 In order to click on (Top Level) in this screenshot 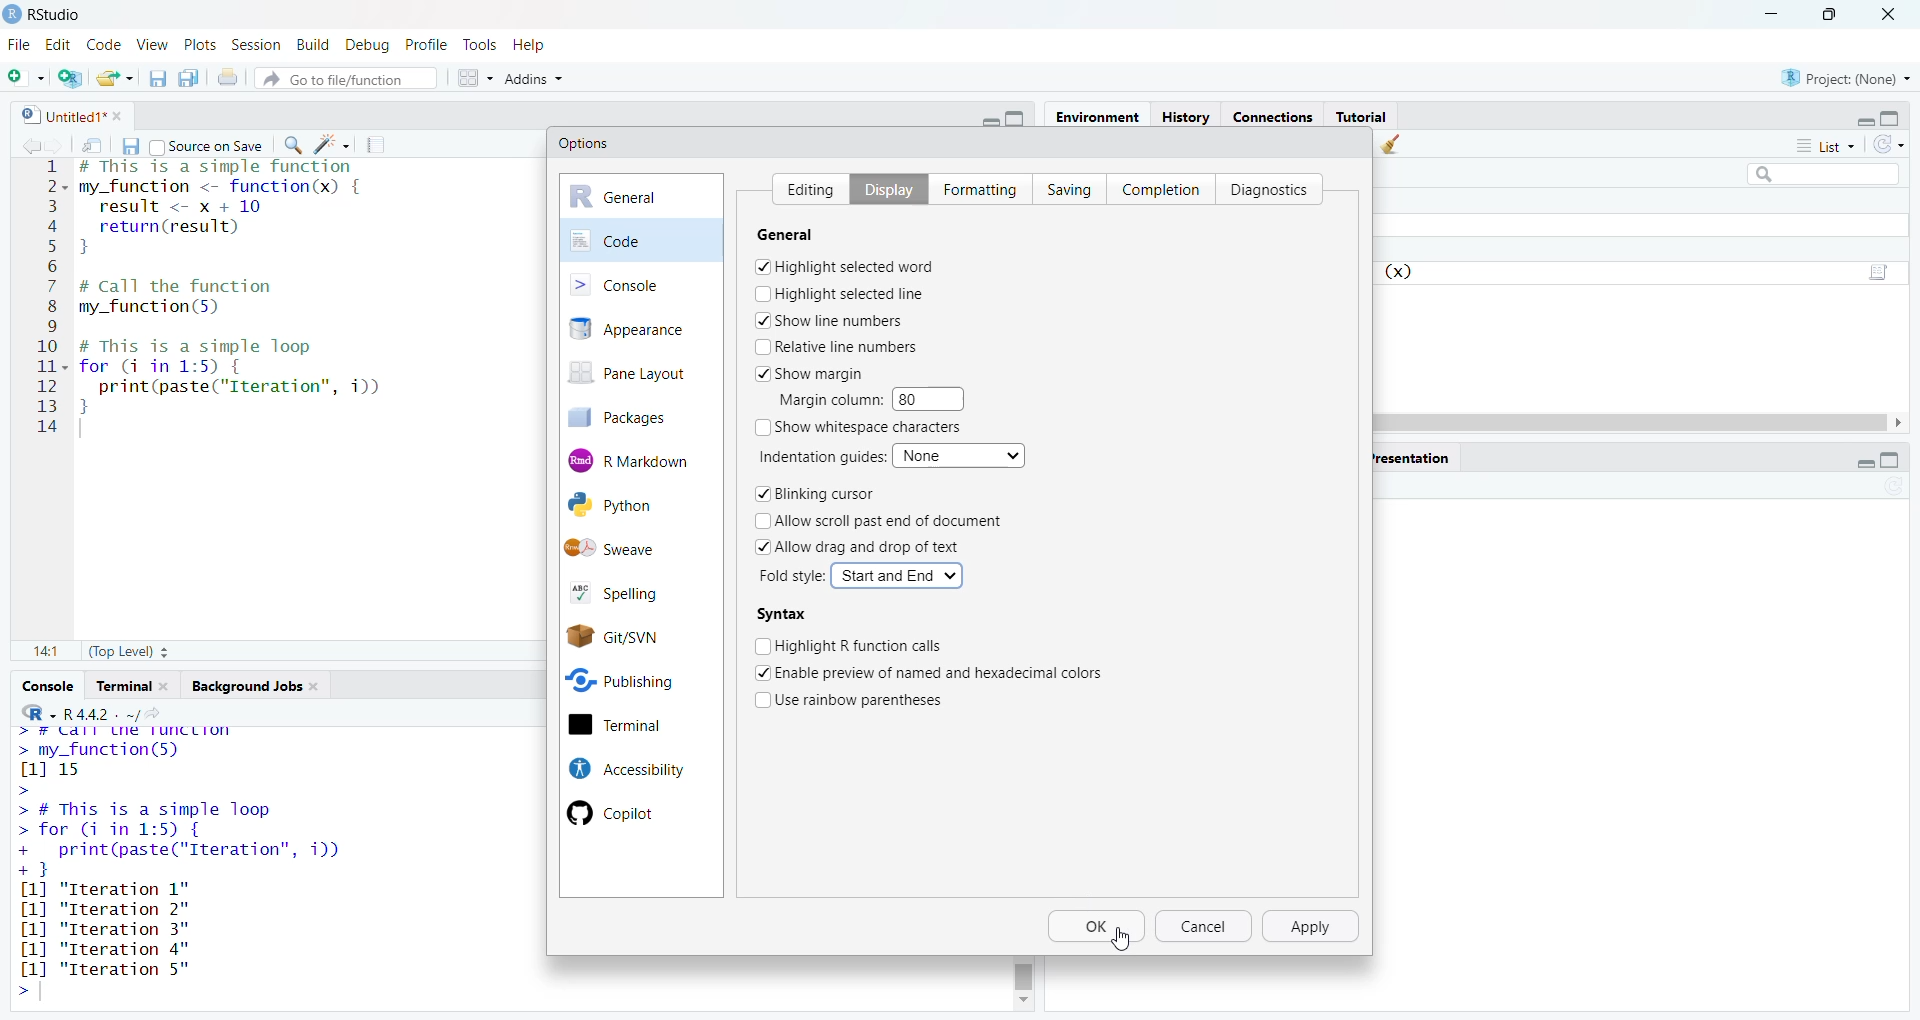, I will do `click(126, 654)`.